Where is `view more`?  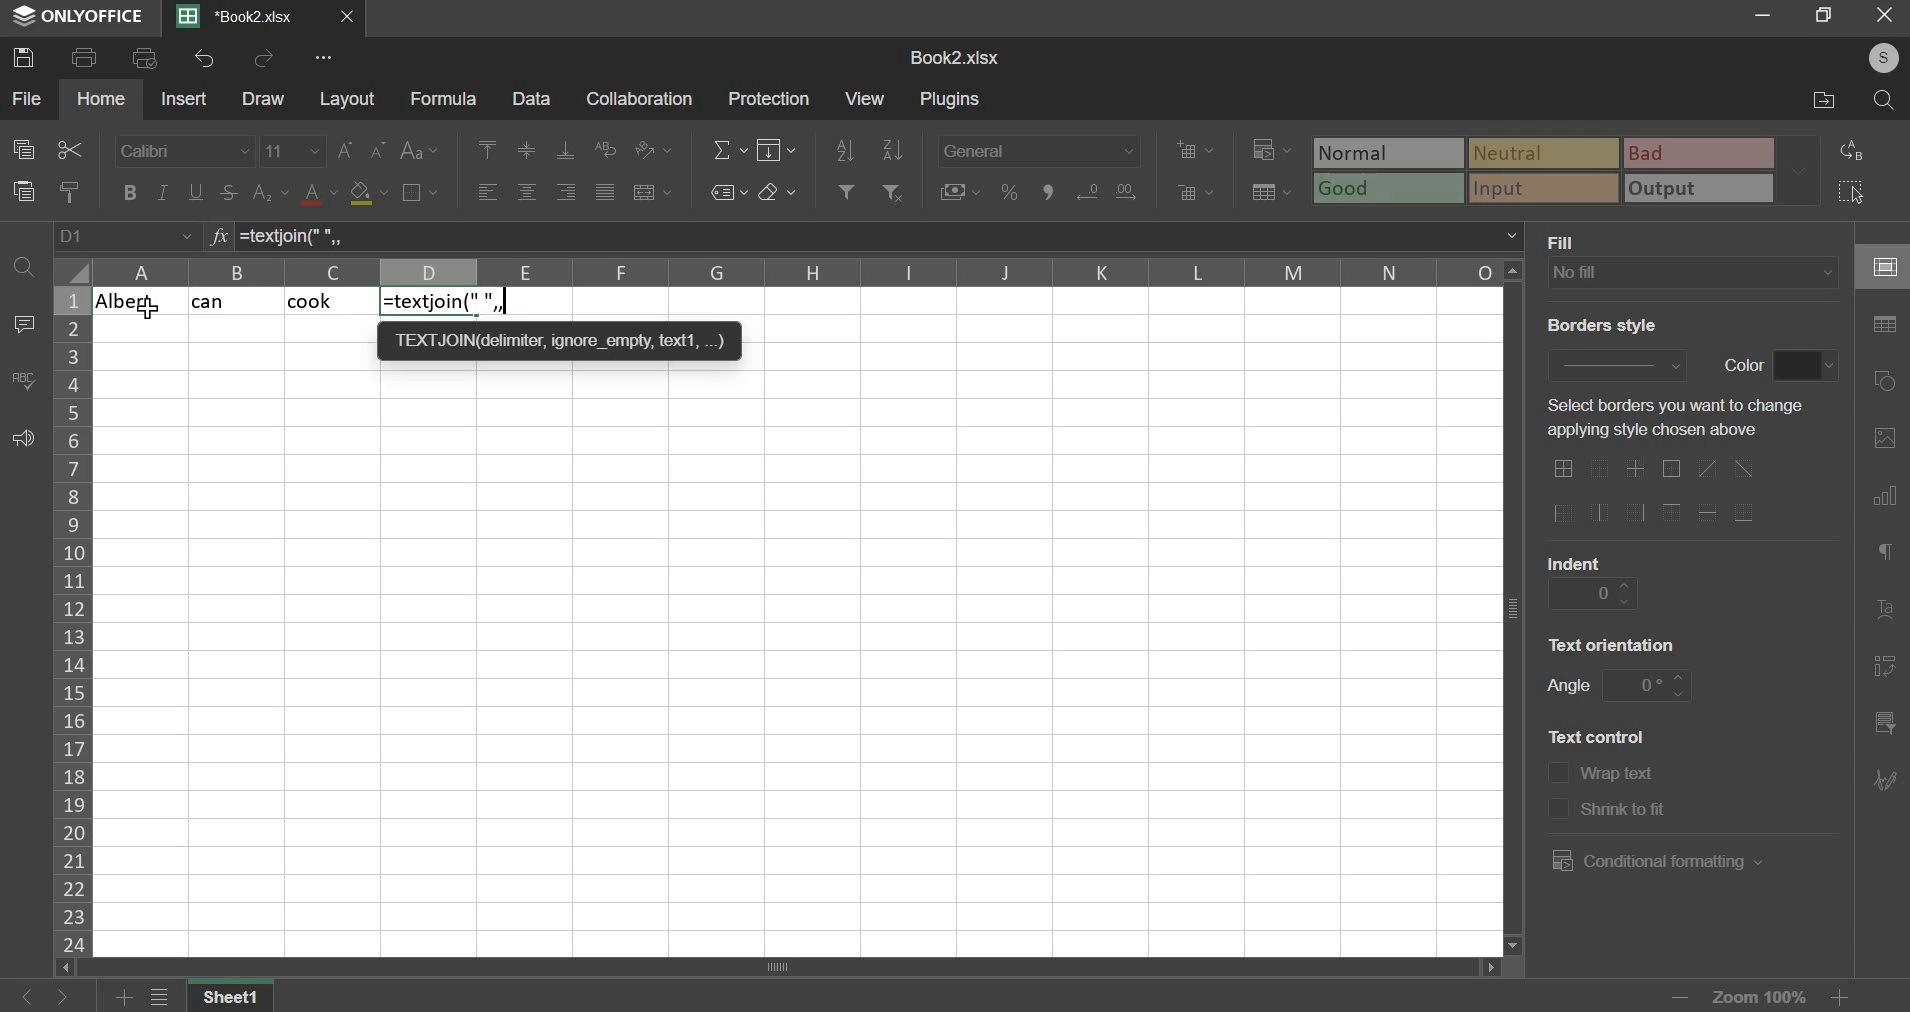
view more is located at coordinates (326, 58).